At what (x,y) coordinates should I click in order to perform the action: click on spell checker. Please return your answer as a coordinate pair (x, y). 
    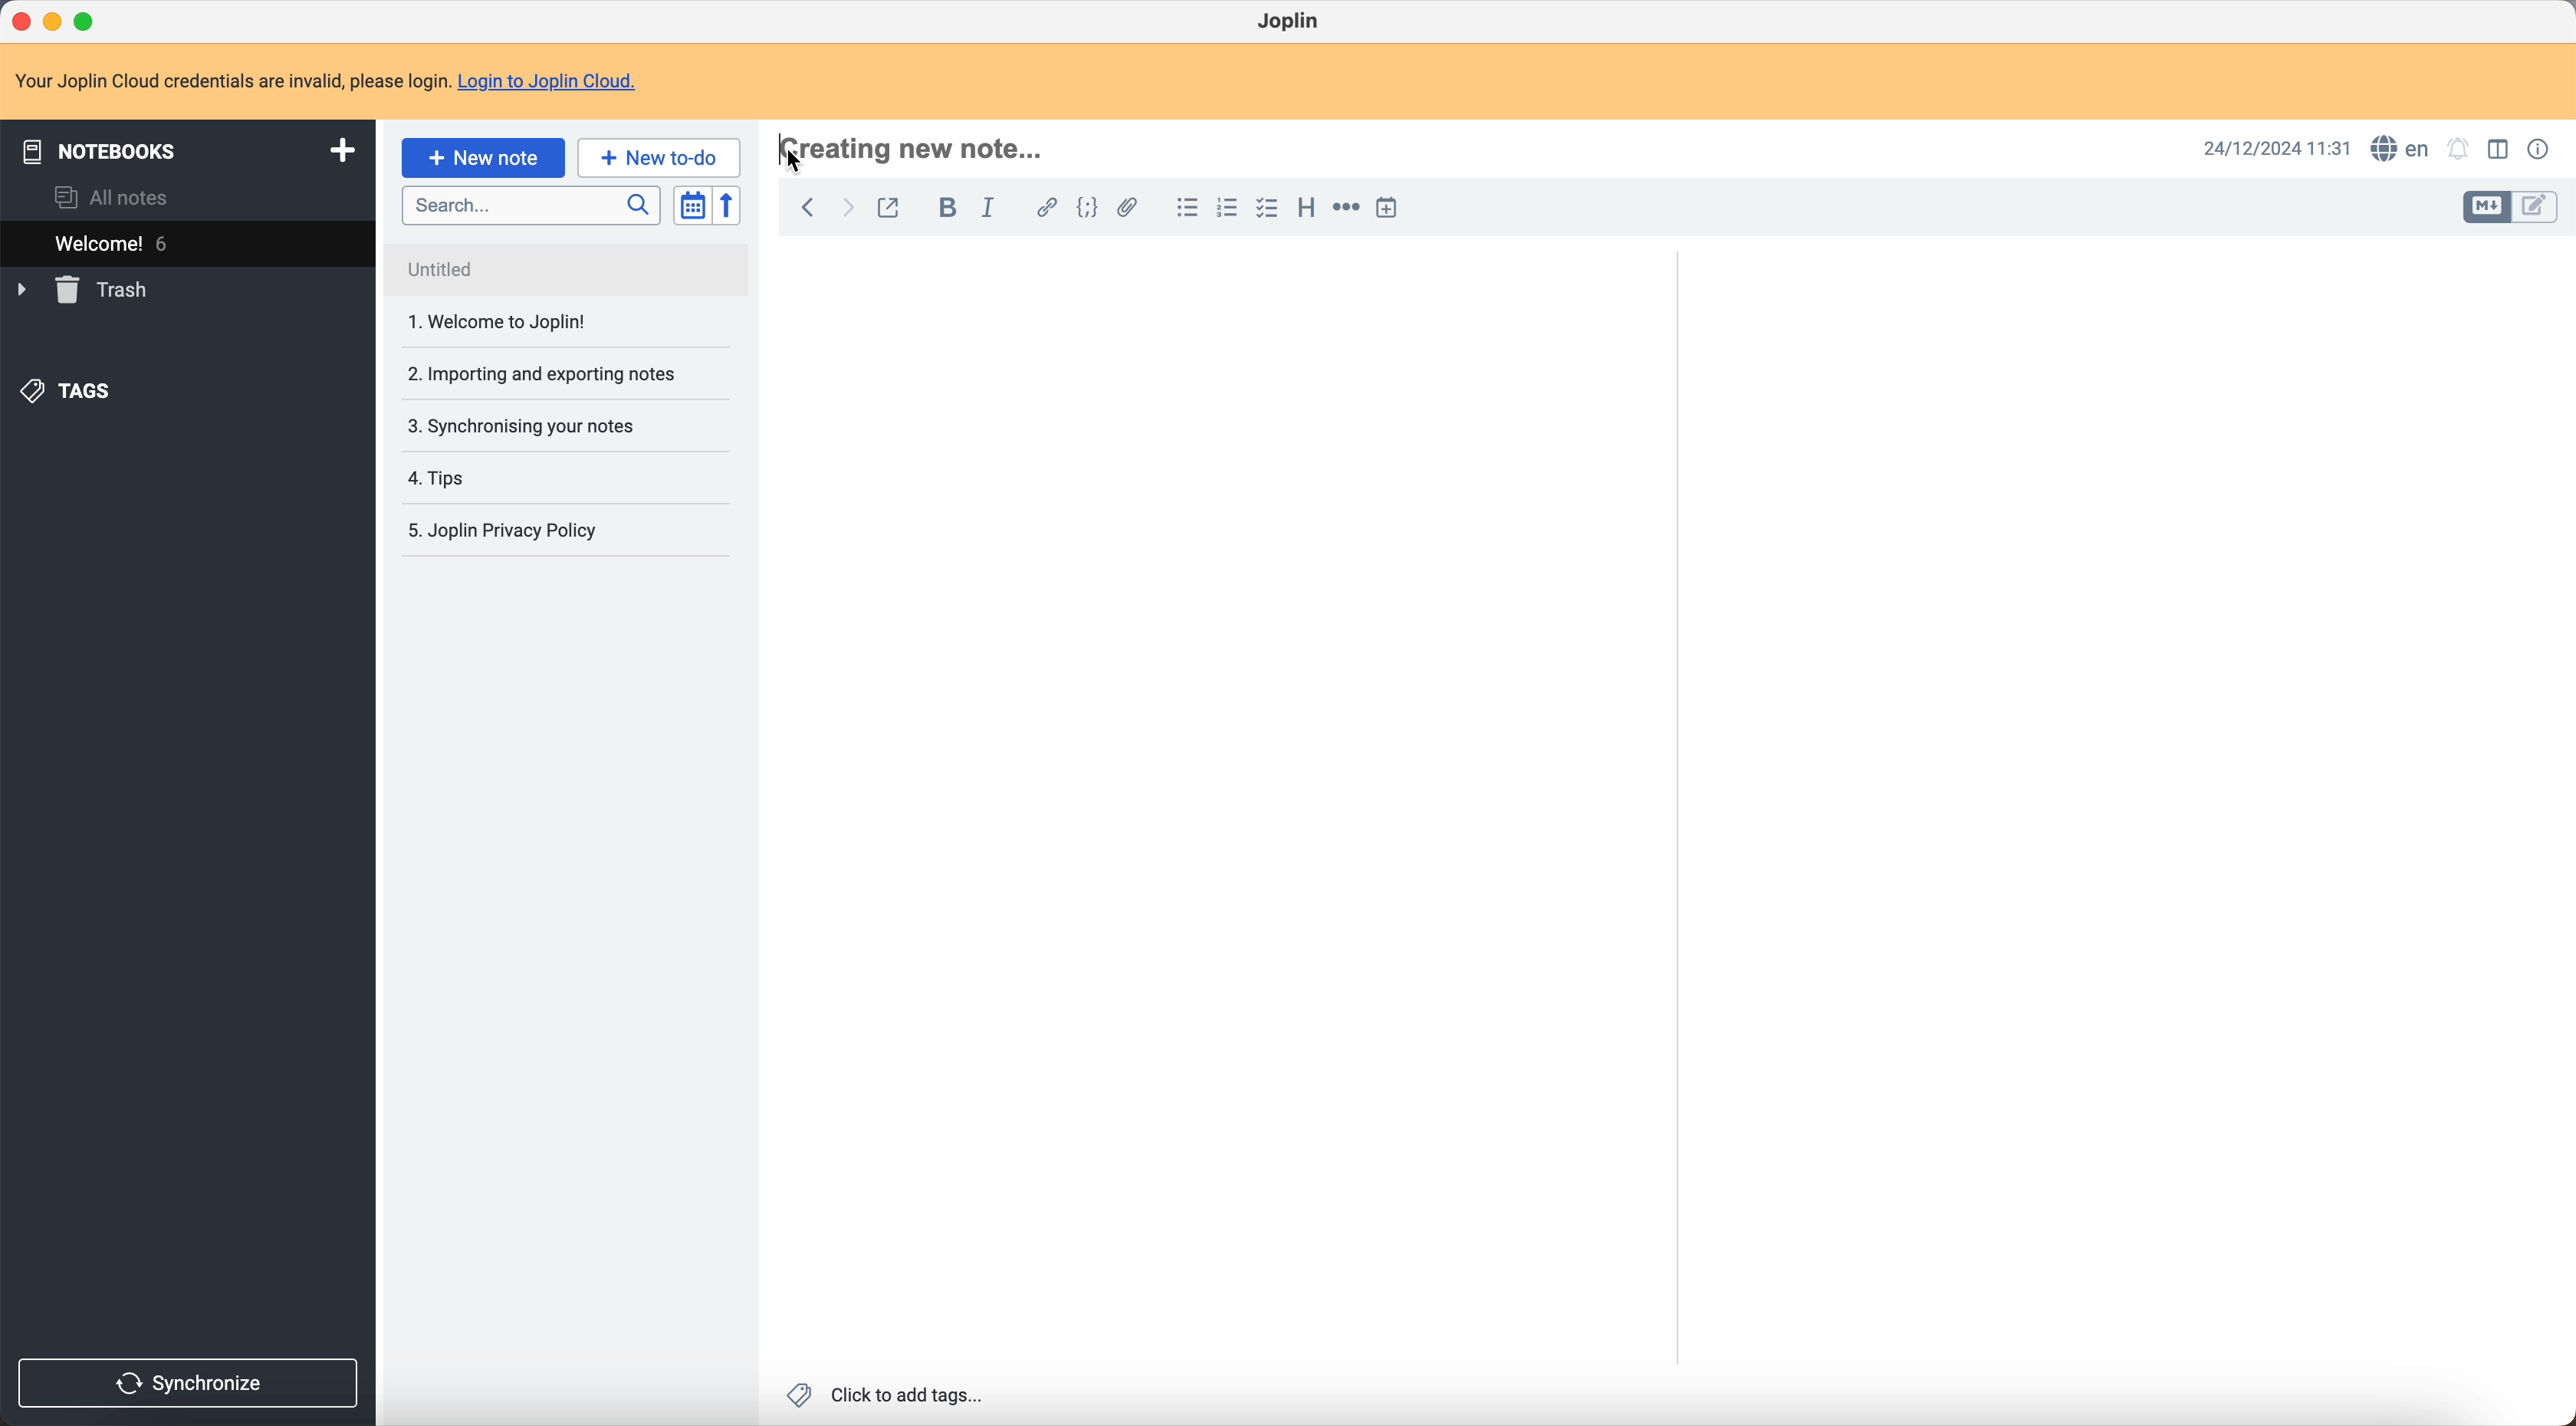
    Looking at the image, I should click on (2399, 150).